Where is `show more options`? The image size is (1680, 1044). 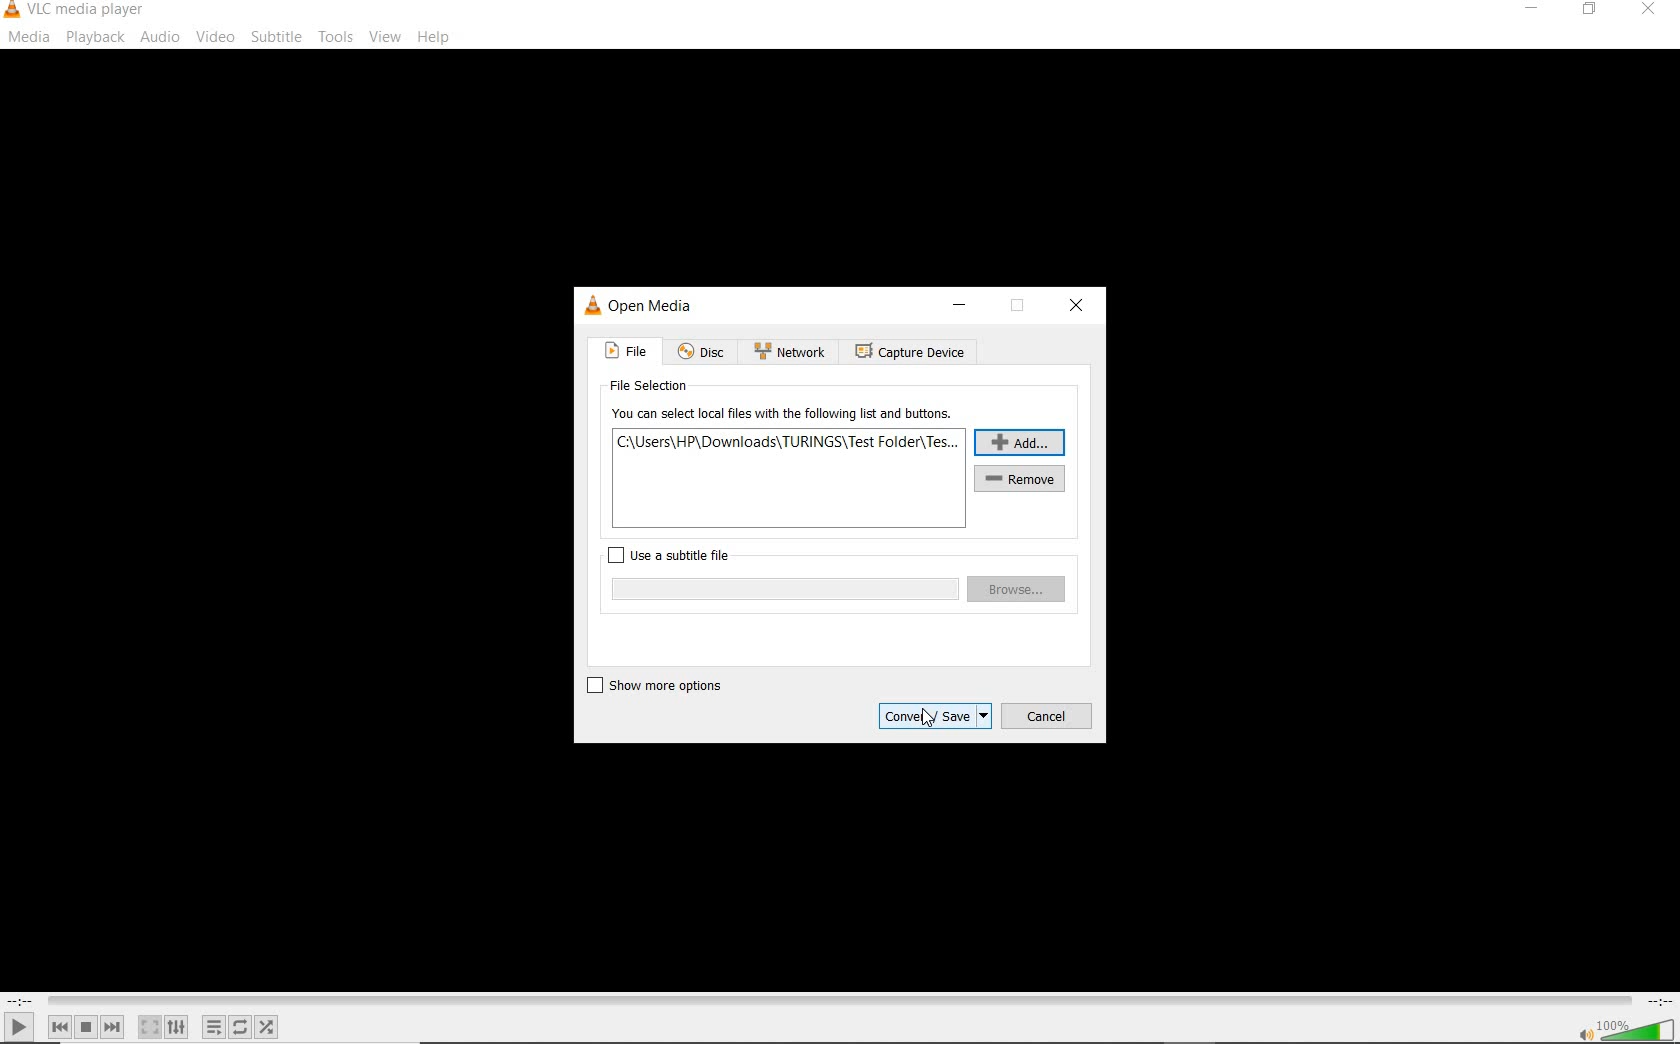
show more options is located at coordinates (661, 685).